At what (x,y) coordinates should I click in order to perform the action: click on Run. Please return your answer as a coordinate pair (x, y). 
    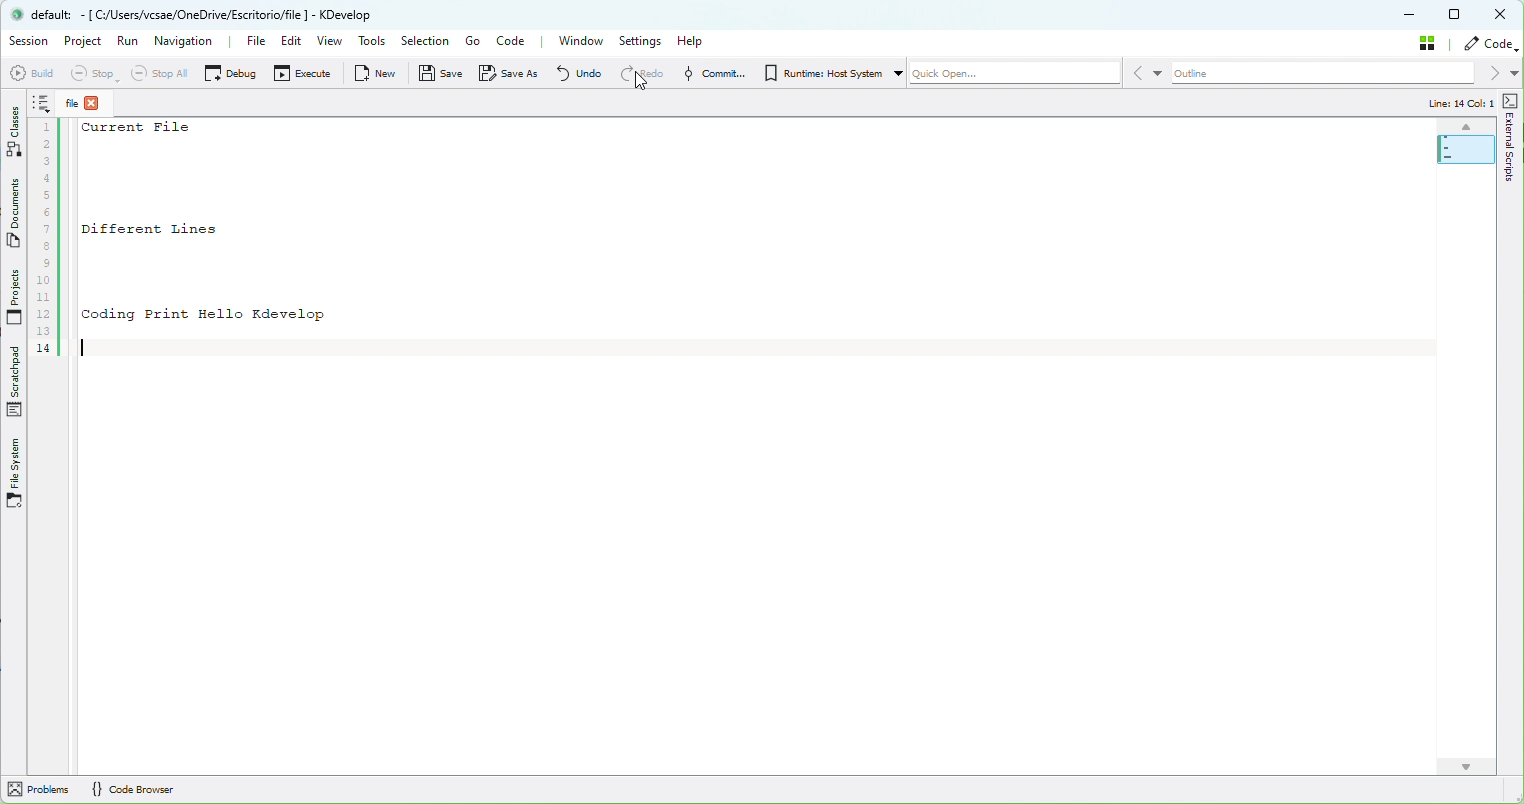
    Looking at the image, I should click on (124, 41).